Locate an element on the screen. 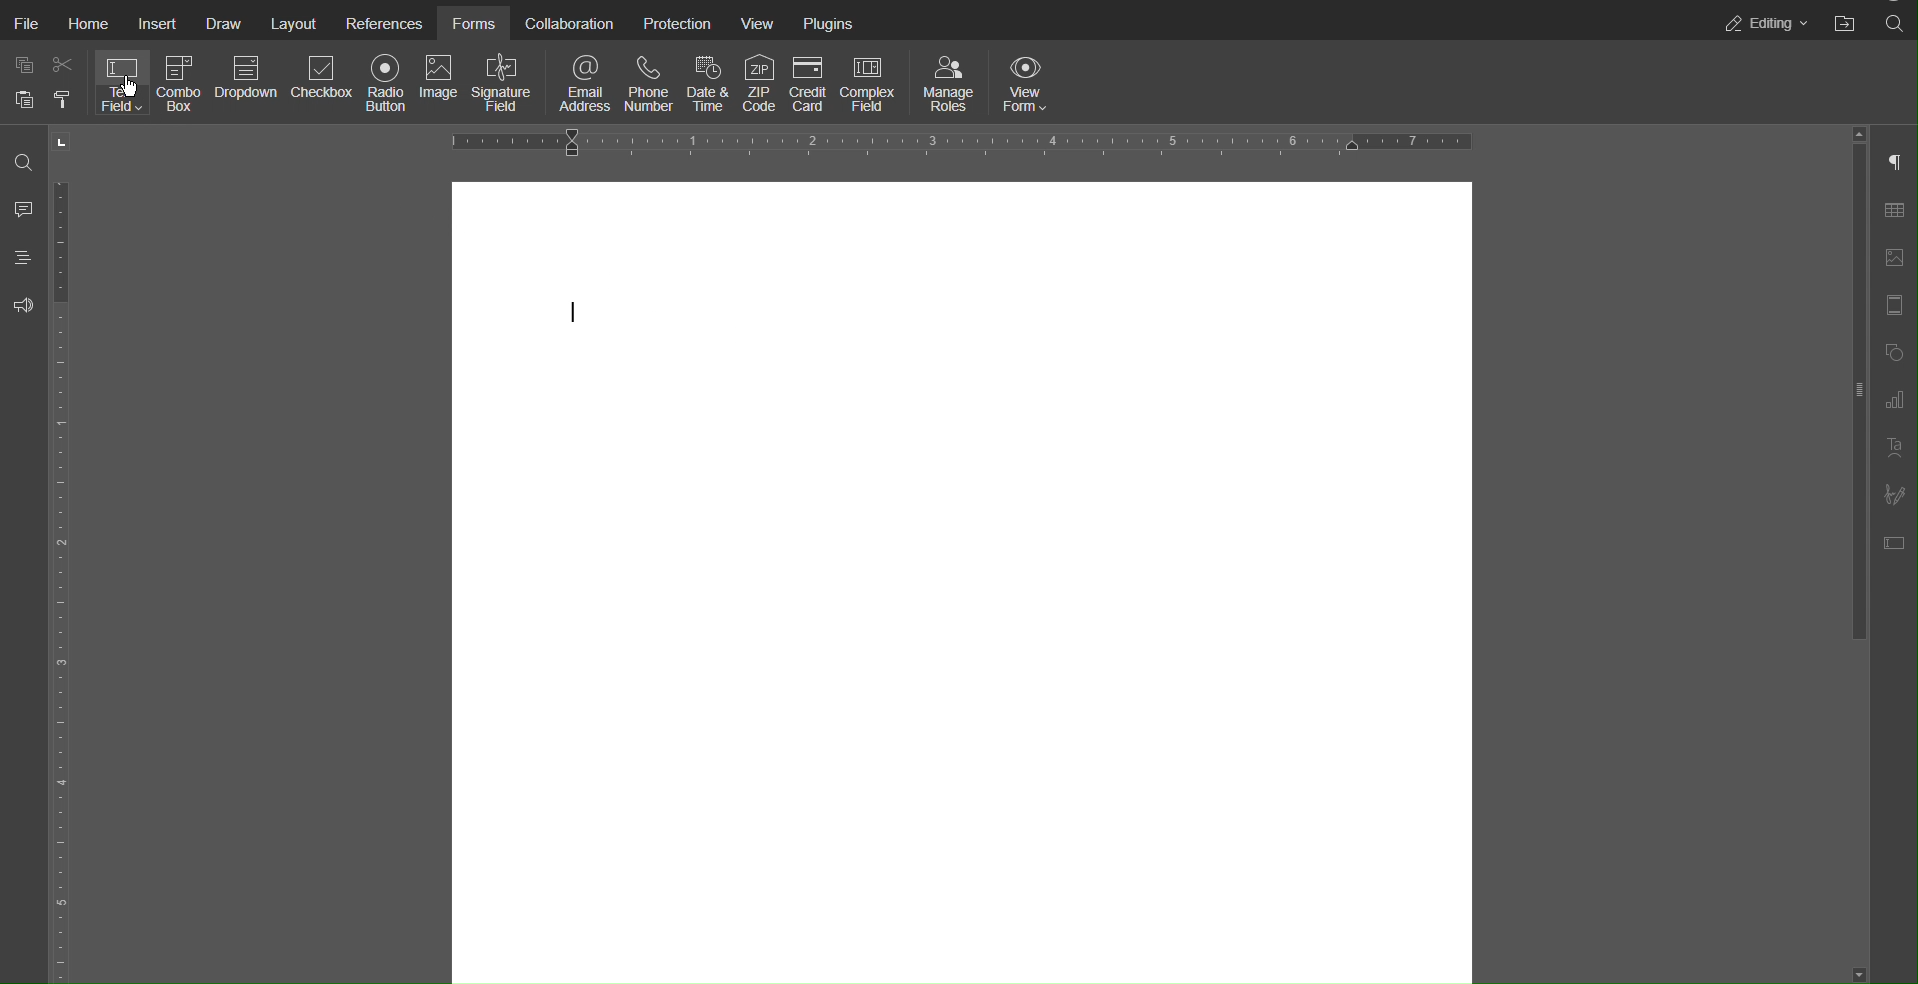 The width and height of the screenshot is (1918, 984). Table Settings is located at coordinates (1895, 210).